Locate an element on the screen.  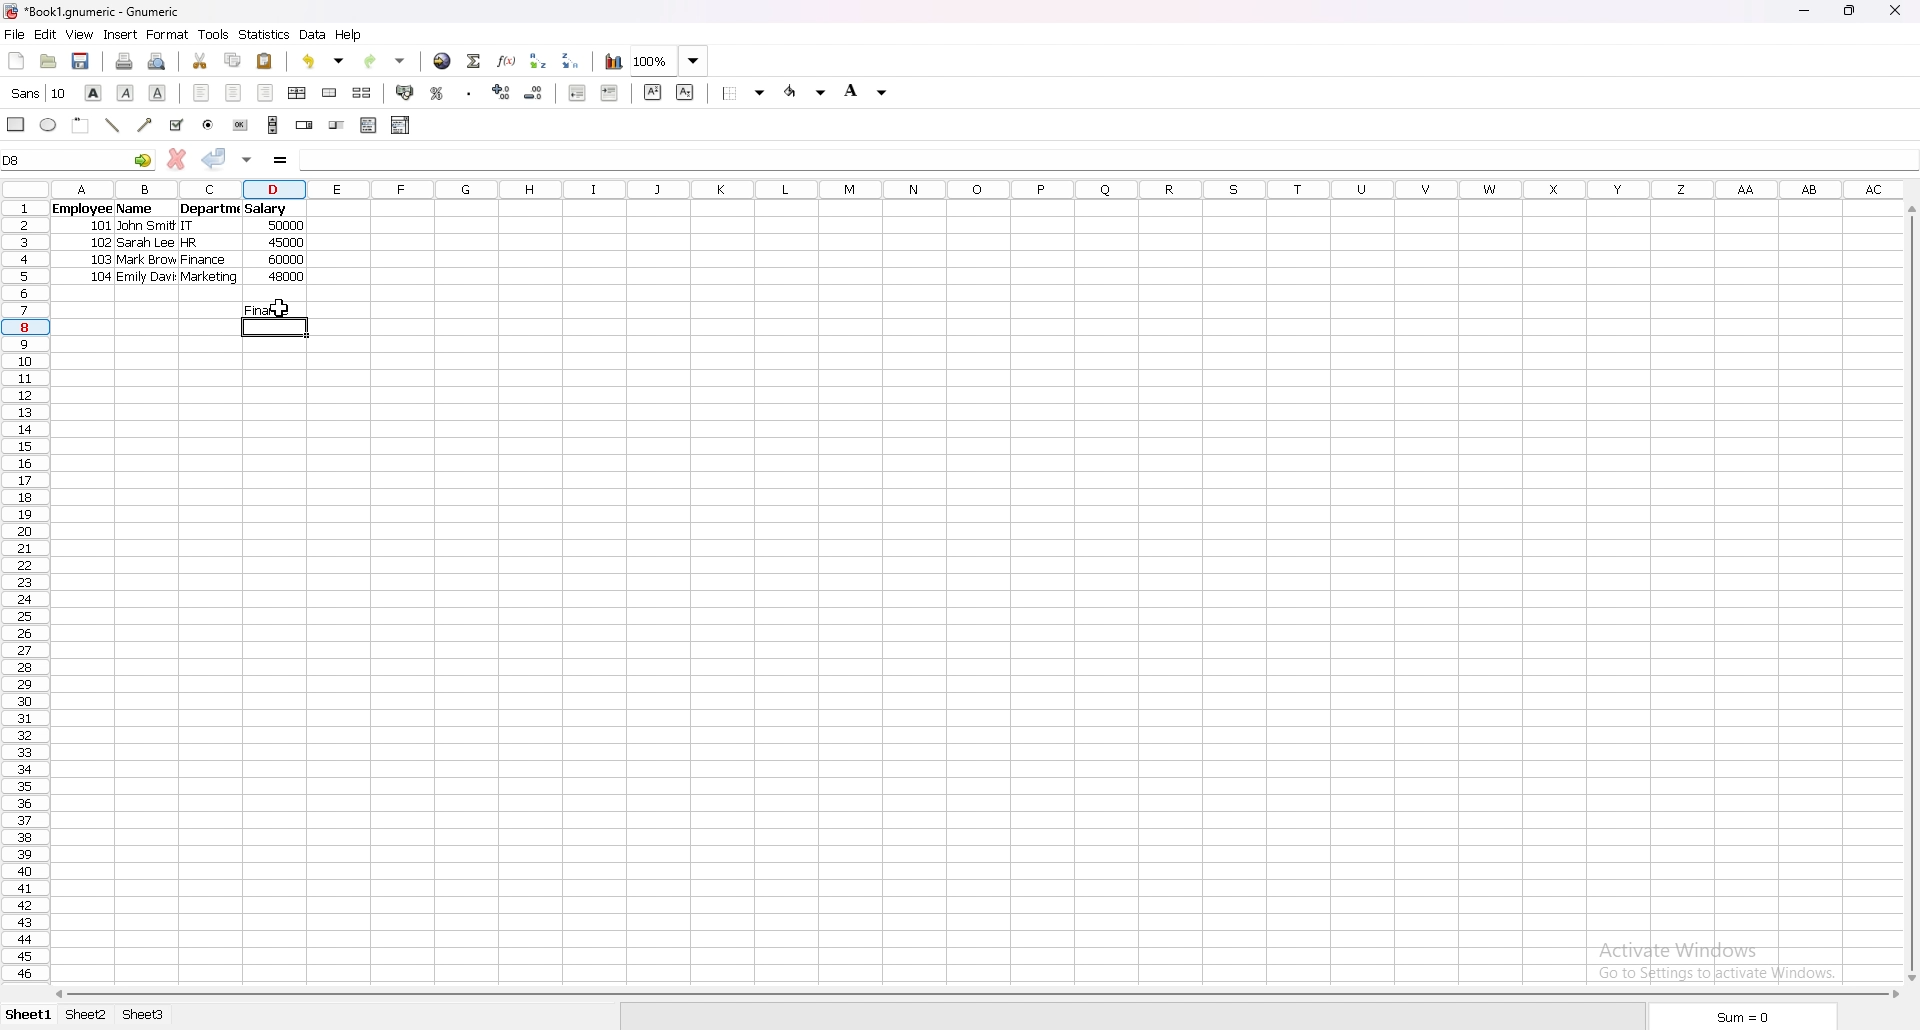
6000 is located at coordinates (283, 261).